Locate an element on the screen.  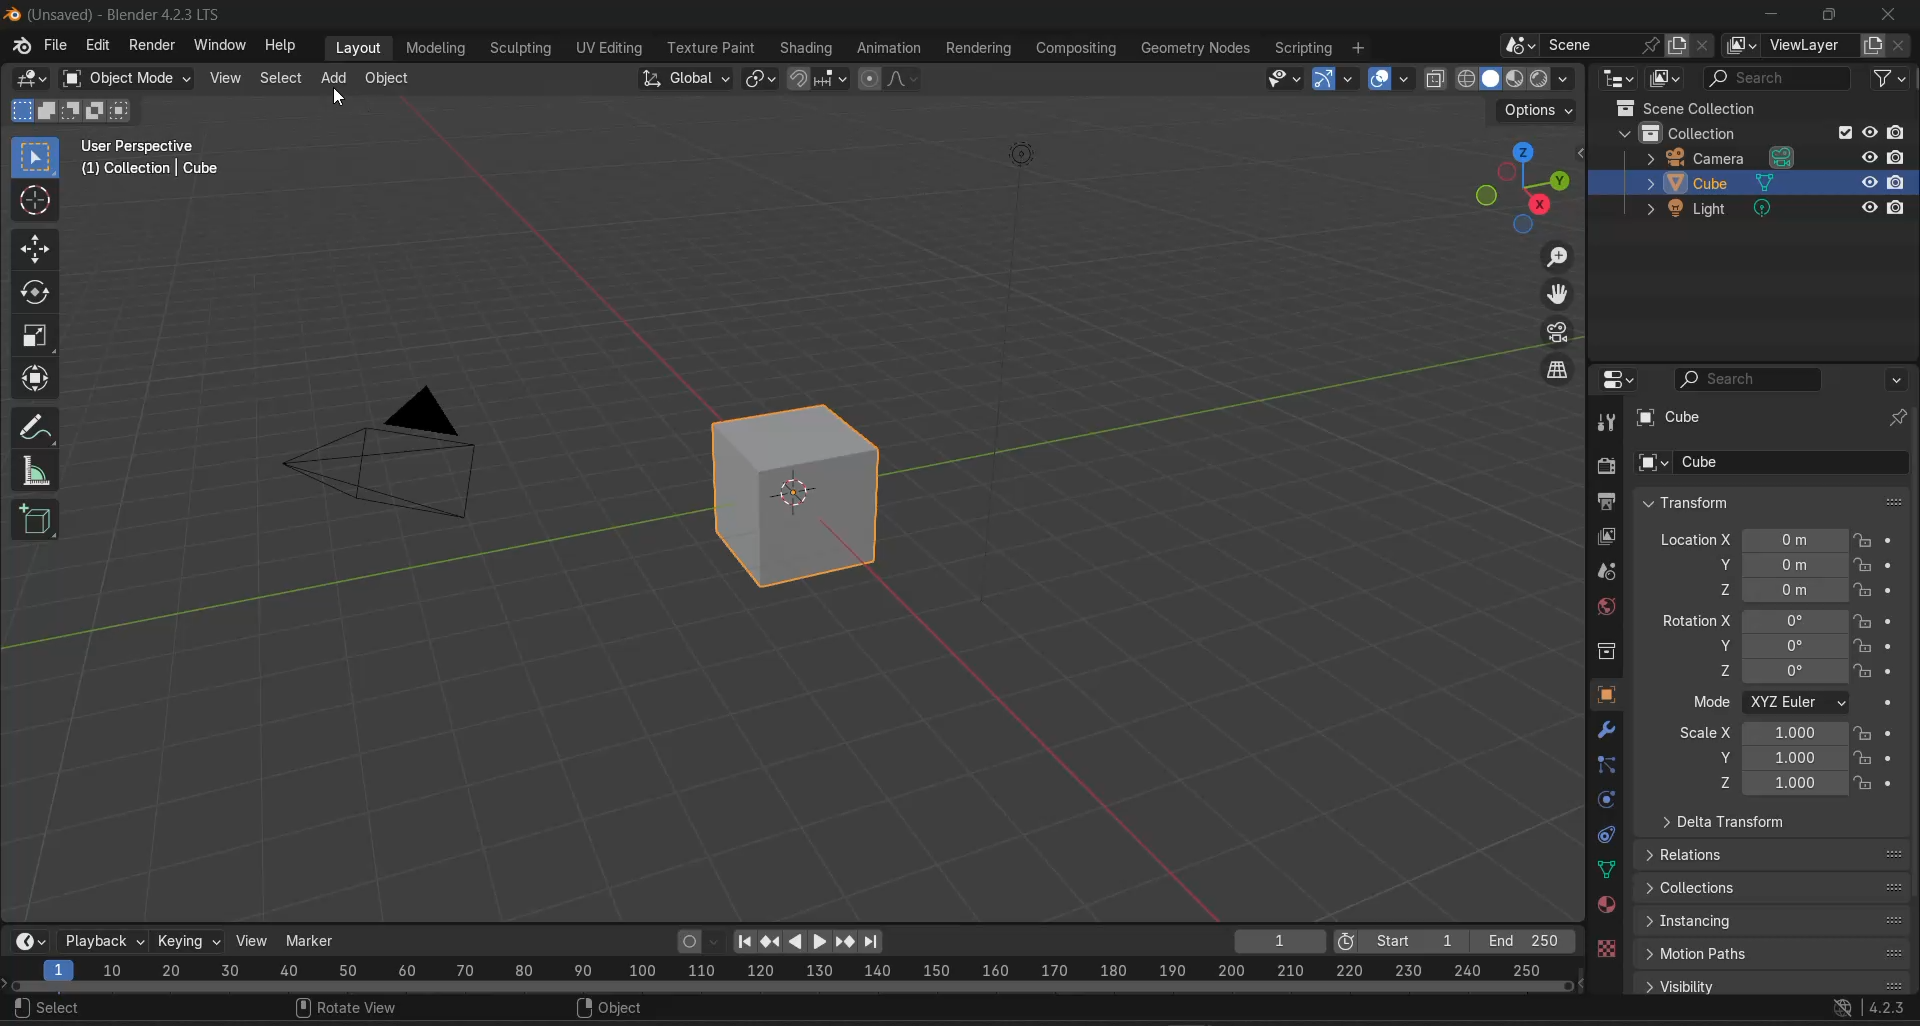
location x is located at coordinates (1750, 539).